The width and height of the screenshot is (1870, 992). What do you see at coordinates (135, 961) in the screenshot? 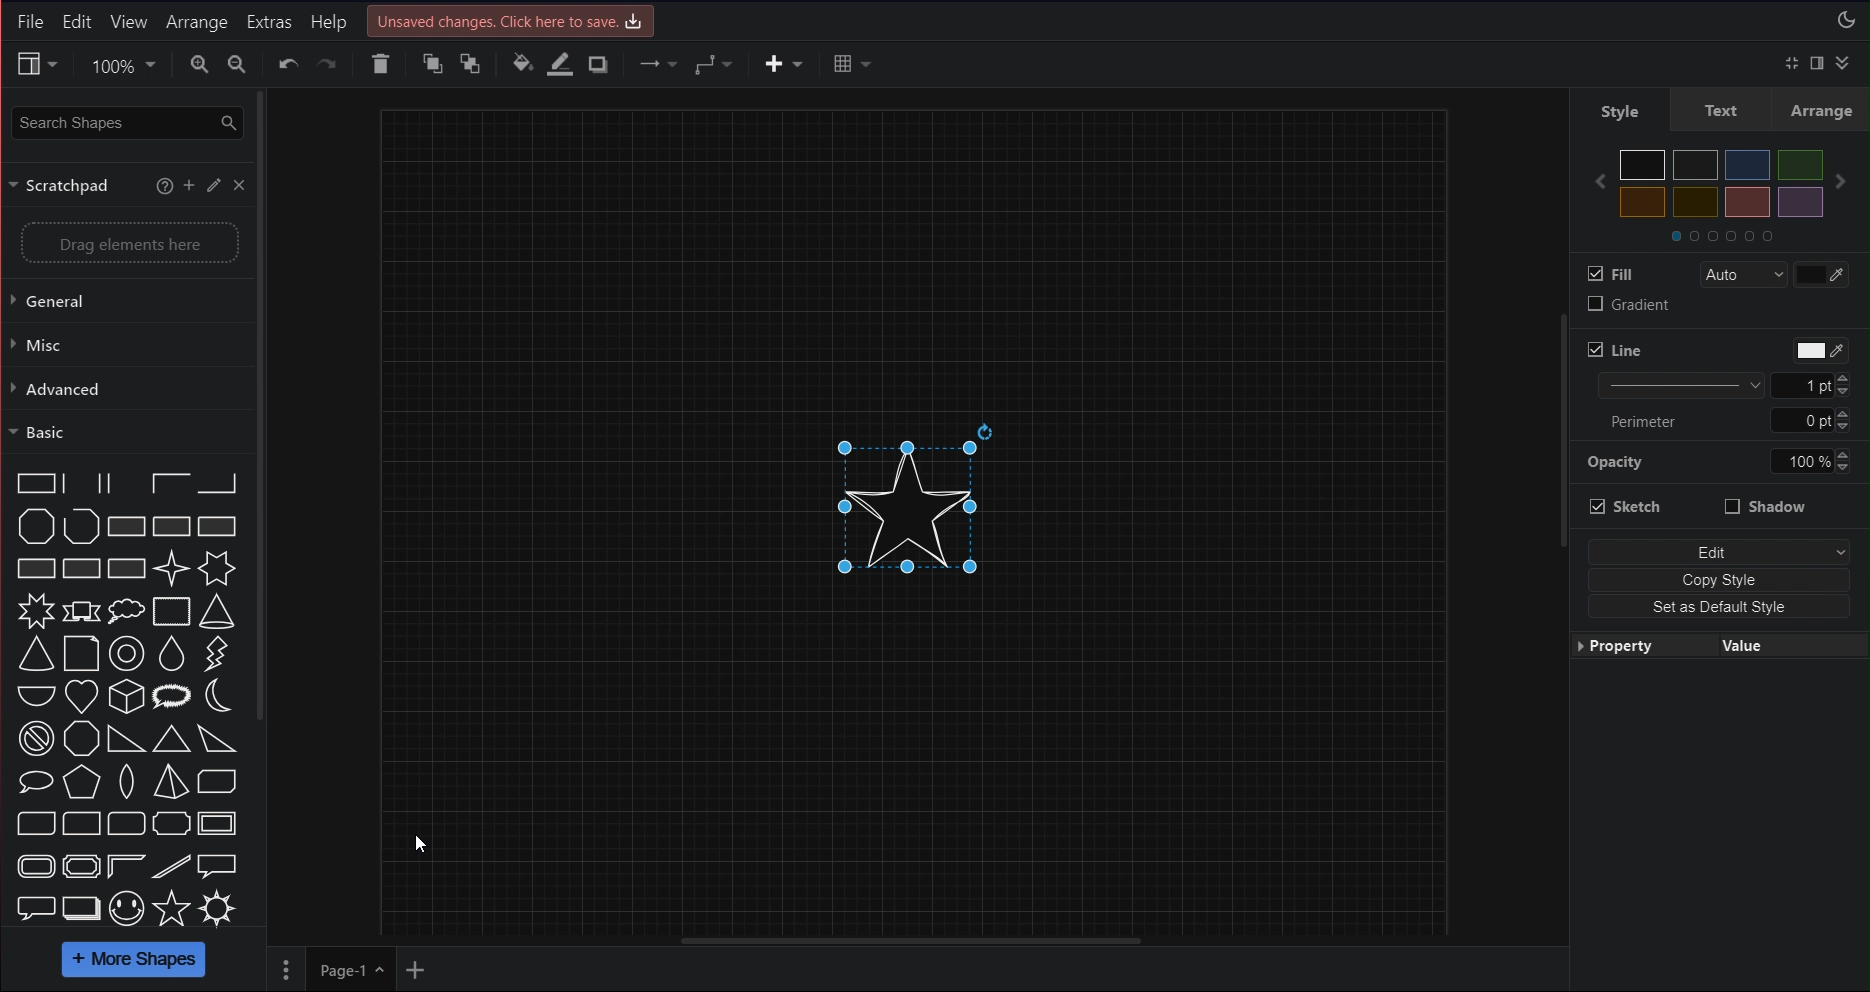
I see `More Shapes` at bounding box center [135, 961].